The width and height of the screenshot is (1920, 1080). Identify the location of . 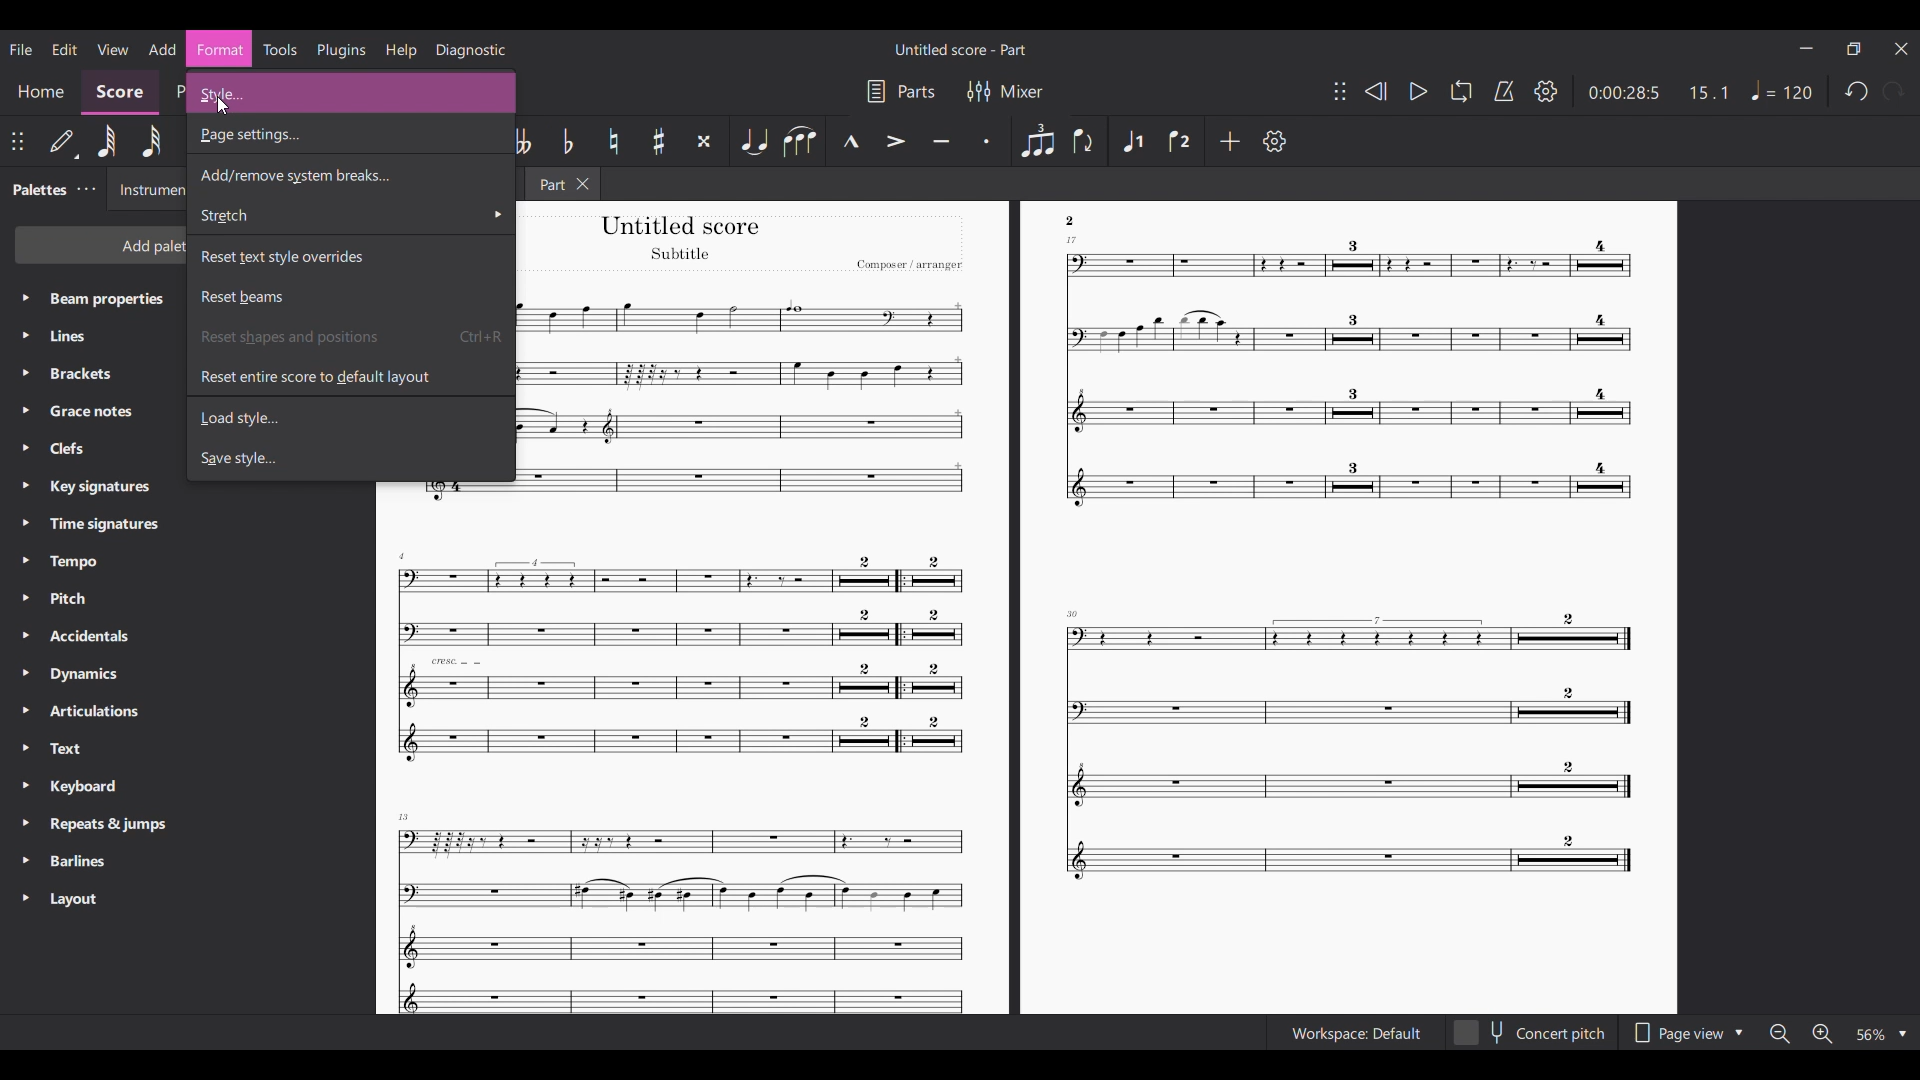
(680, 661).